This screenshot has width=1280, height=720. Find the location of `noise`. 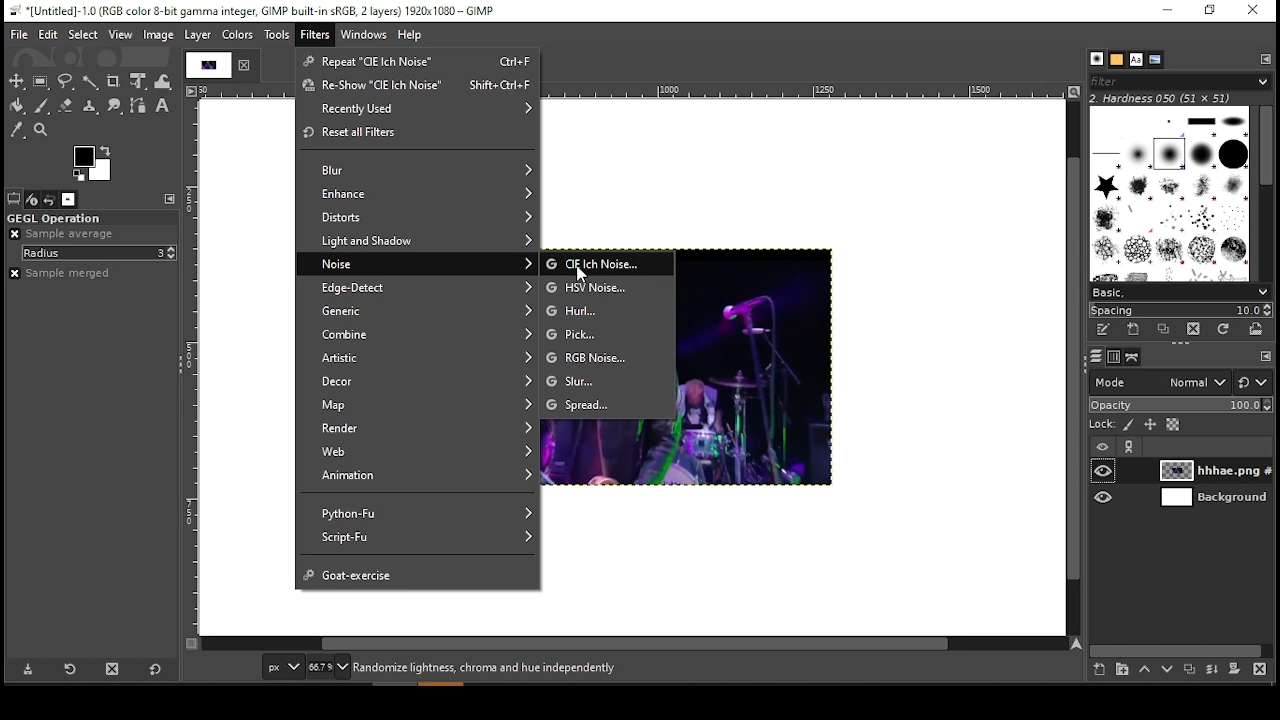

noise is located at coordinates (423, 263).